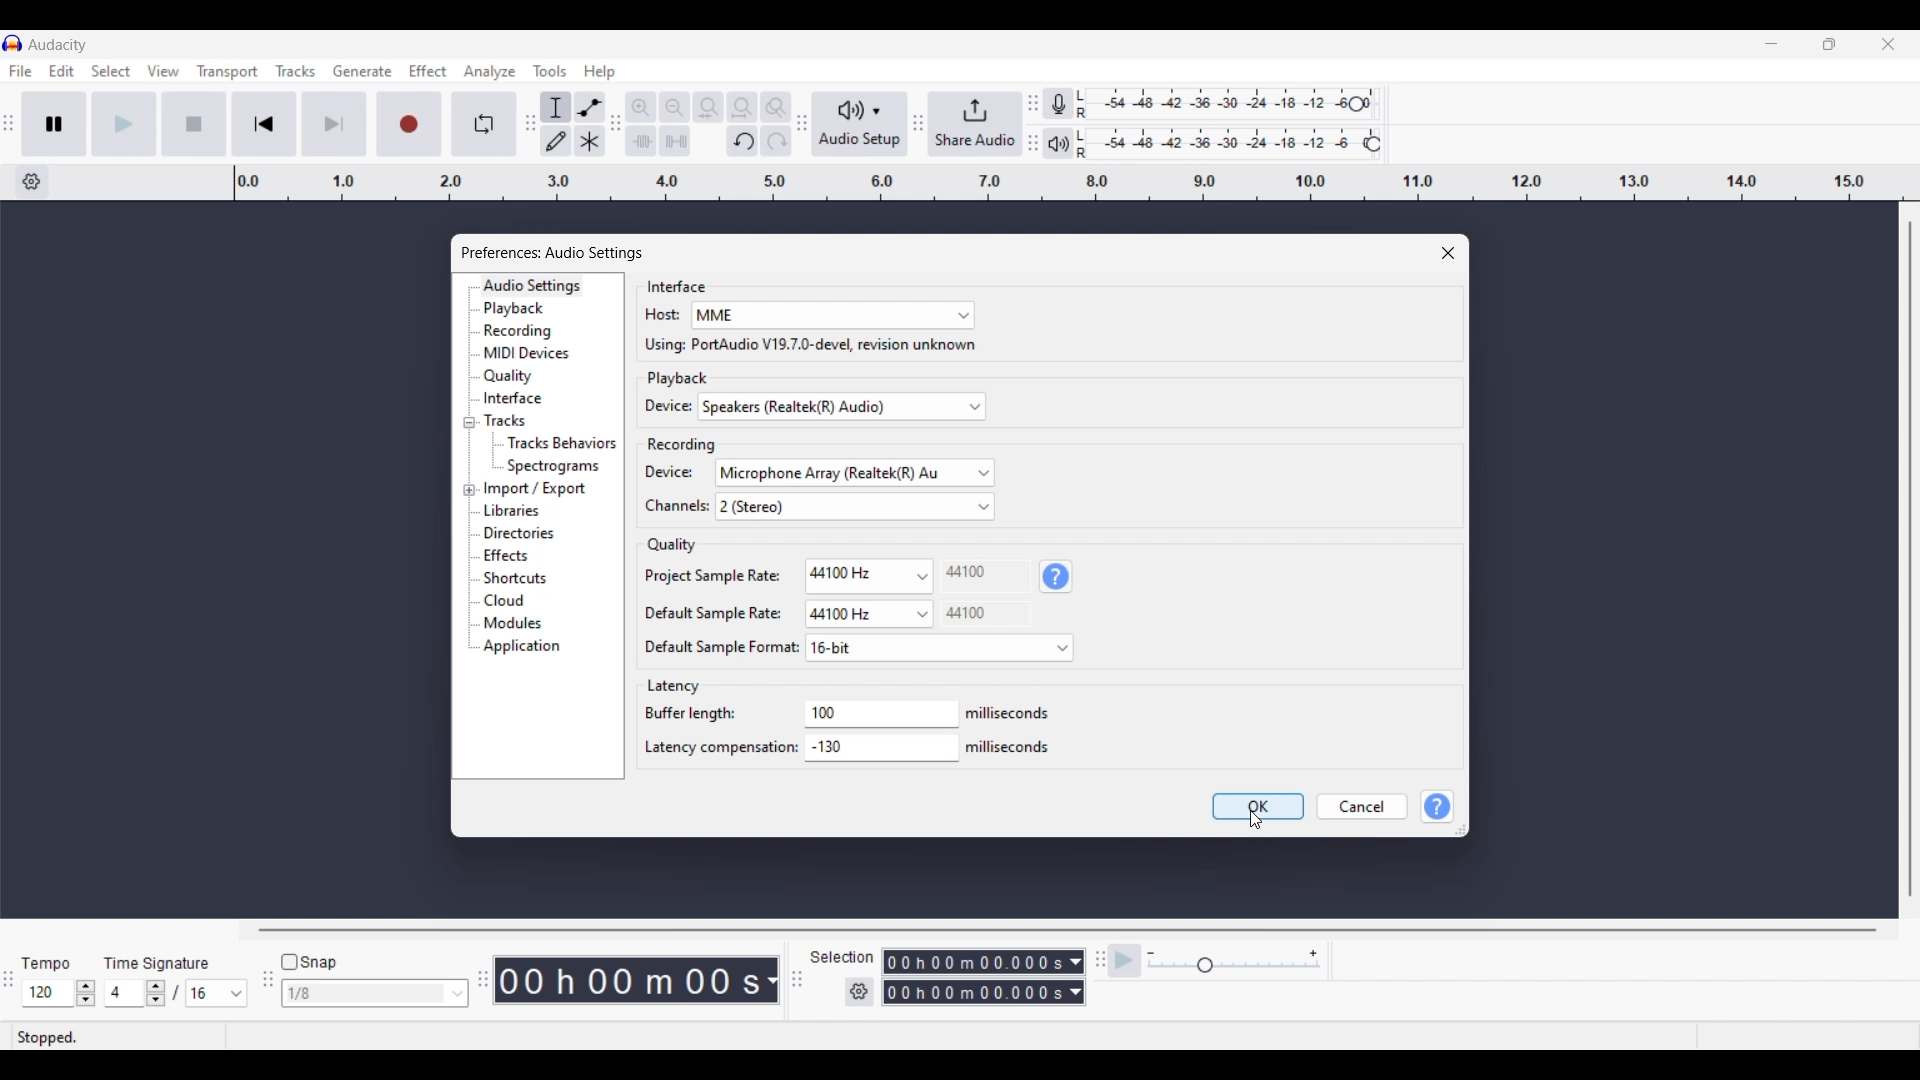  What do you see at coordinates (702, 613) in the screenshot?
I see `Default Sample Rate:` at bounding box center [702, 613].